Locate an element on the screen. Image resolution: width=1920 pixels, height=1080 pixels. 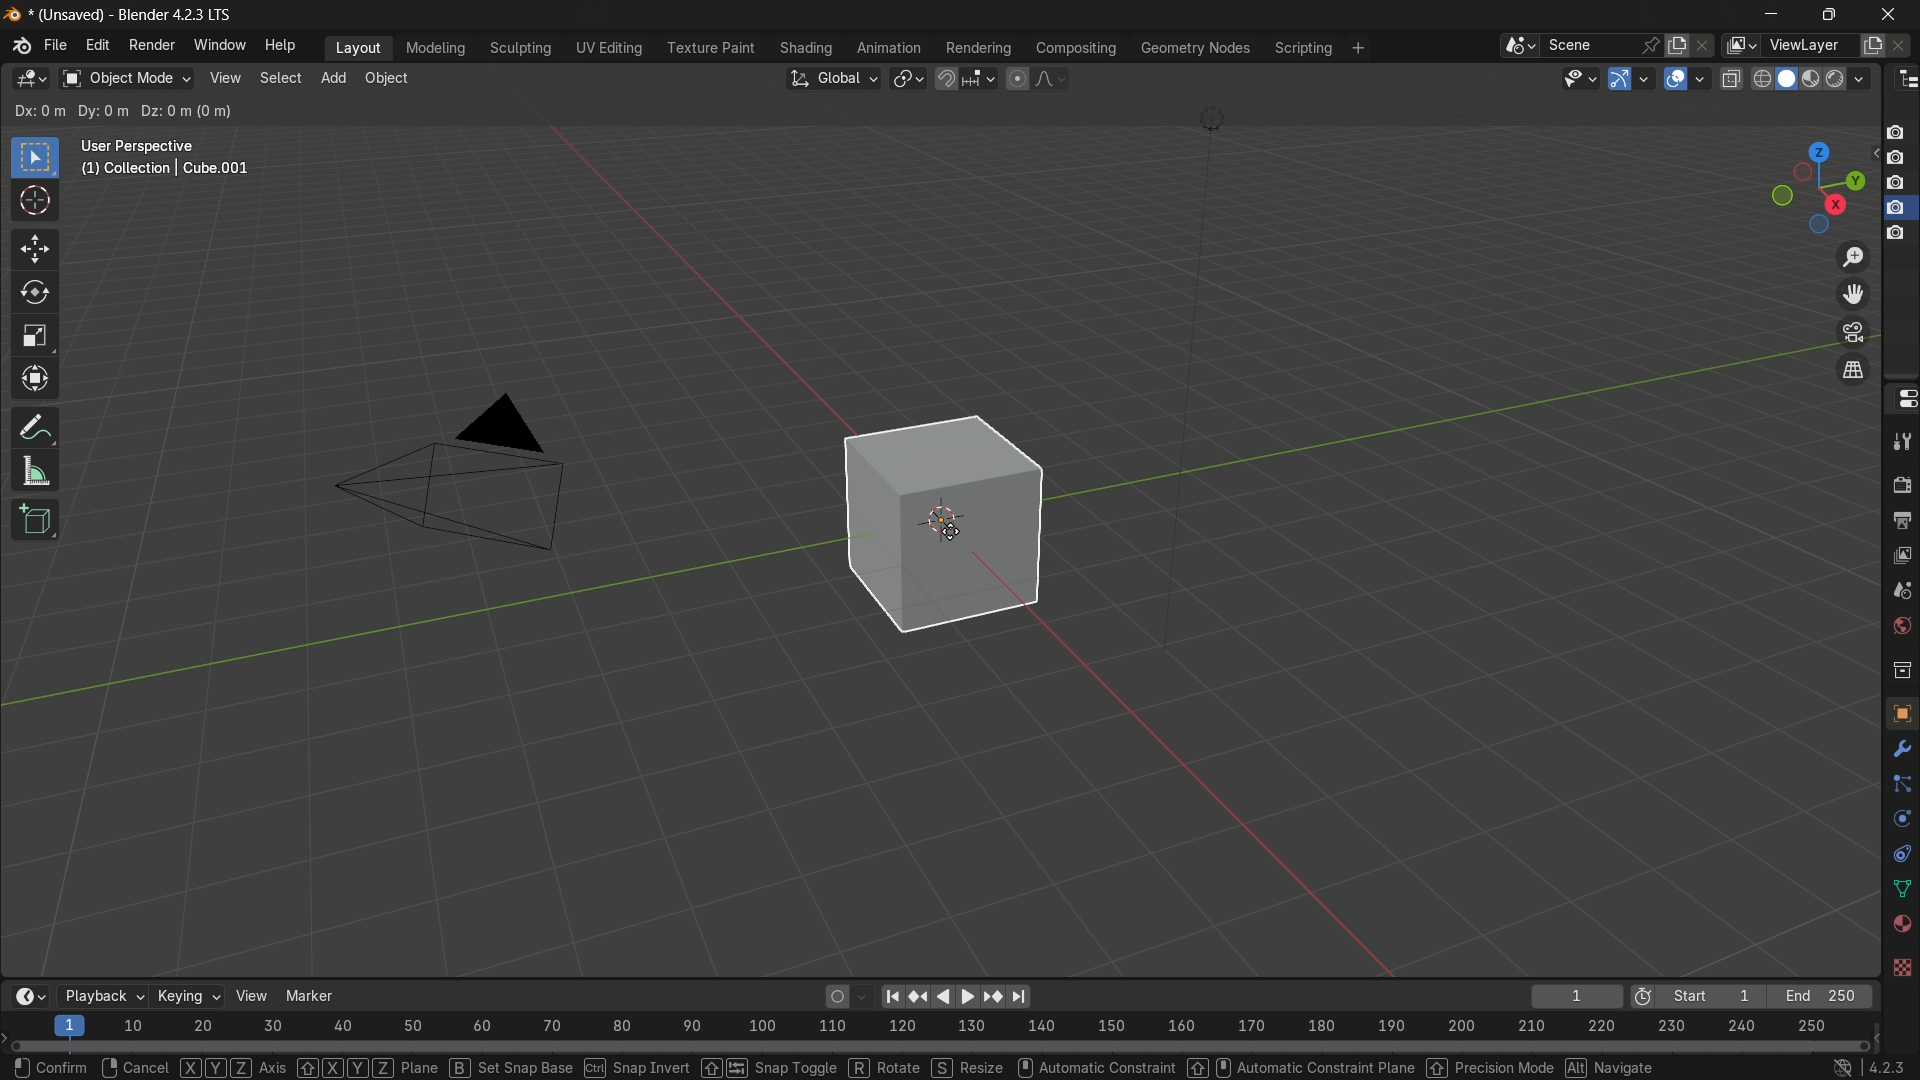
Before Screen is located at coordinates (890, 993).